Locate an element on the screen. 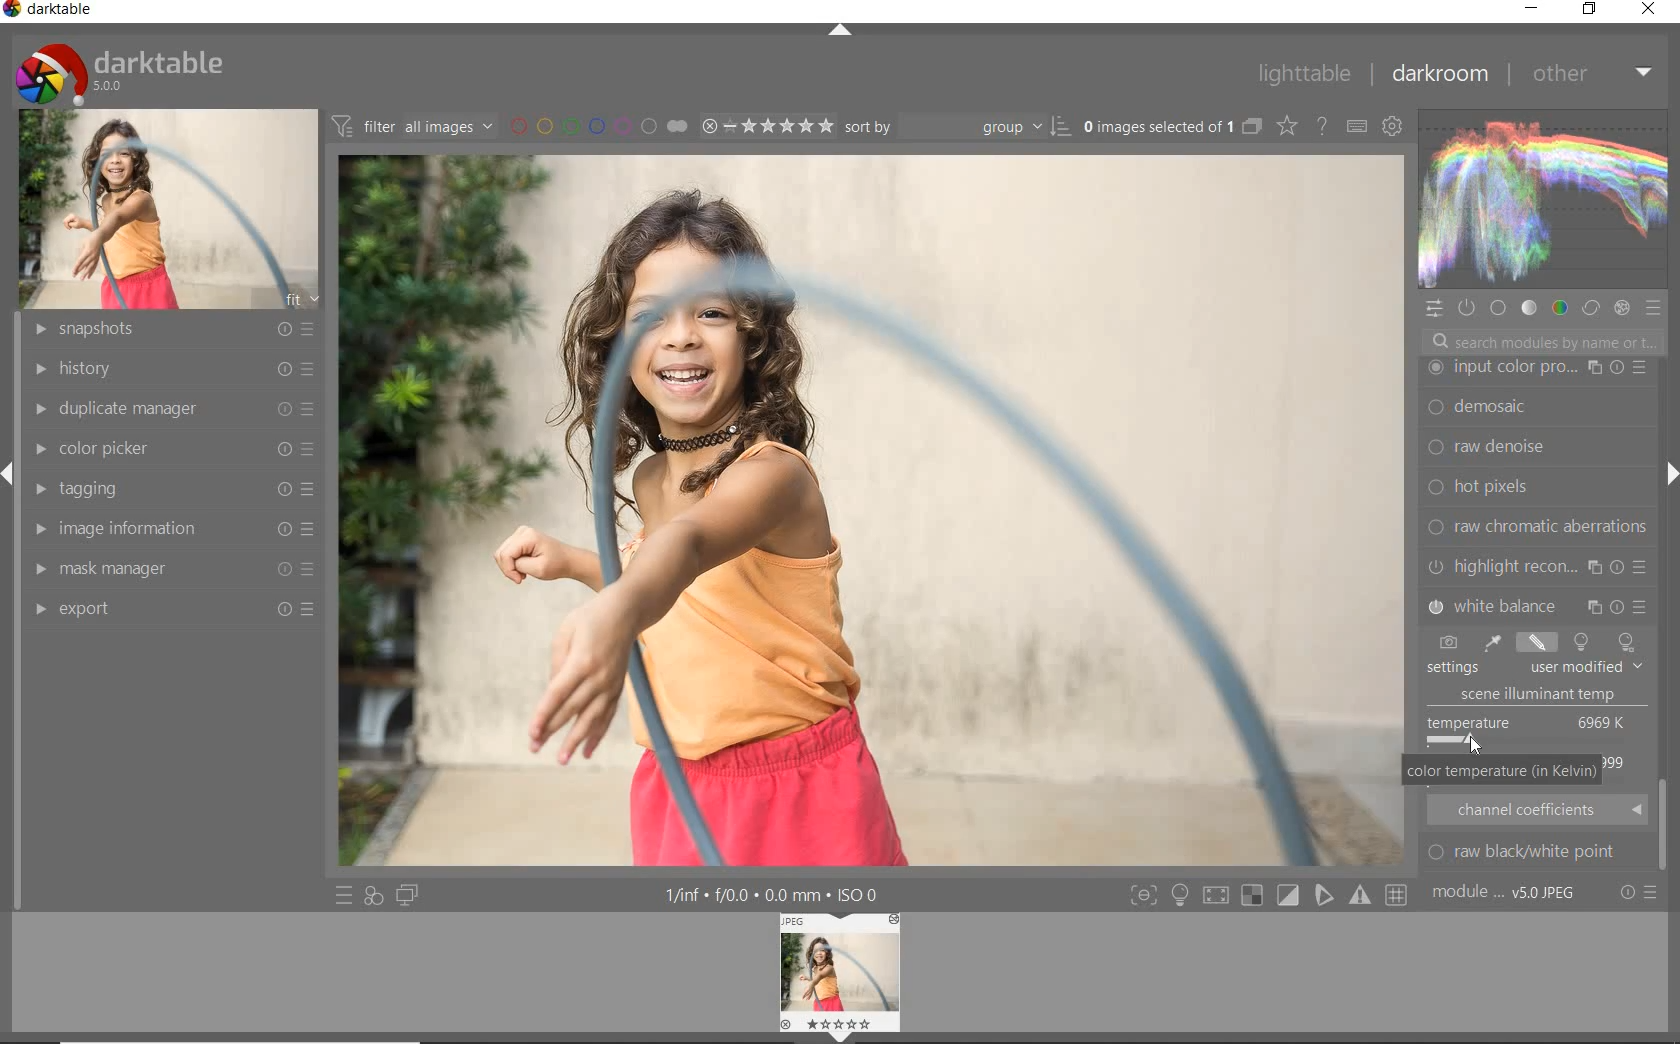  correct is located at coordinates (1590, 306).